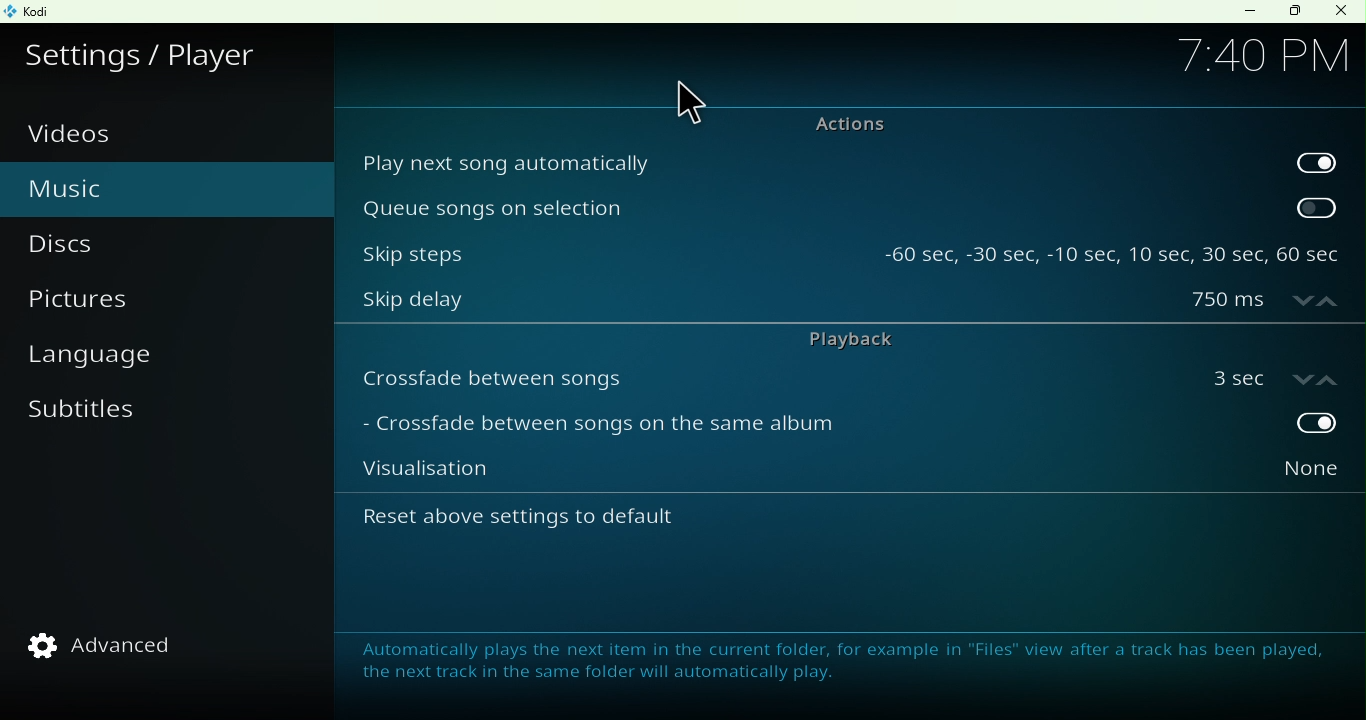 The height and width of the screenshot is (720, 1366). Describe the element at coordinates (1269, 375) in the screenshot. I see `on/off toggle` at that location.